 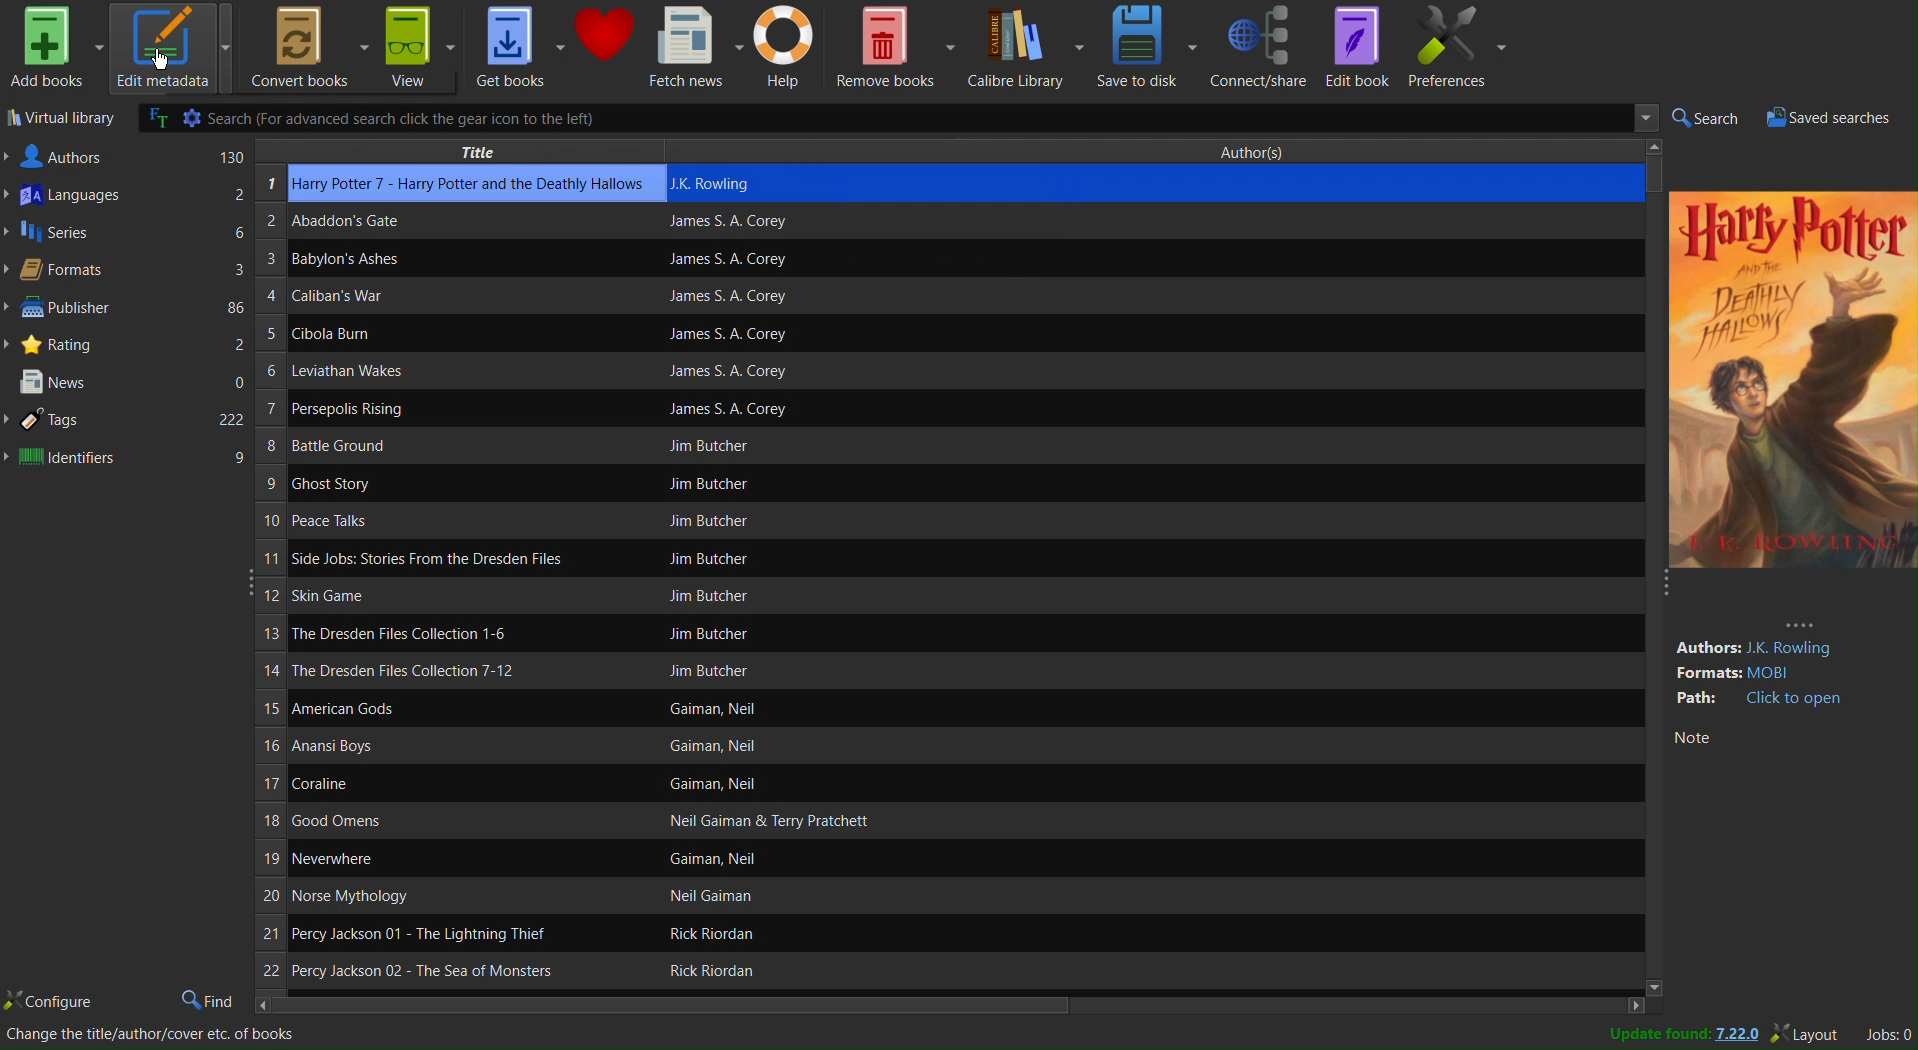 What do you see at coordinates (1262, 47) in the screenshot?
I see `Connect/Share` at bounding box center [1262, 47].